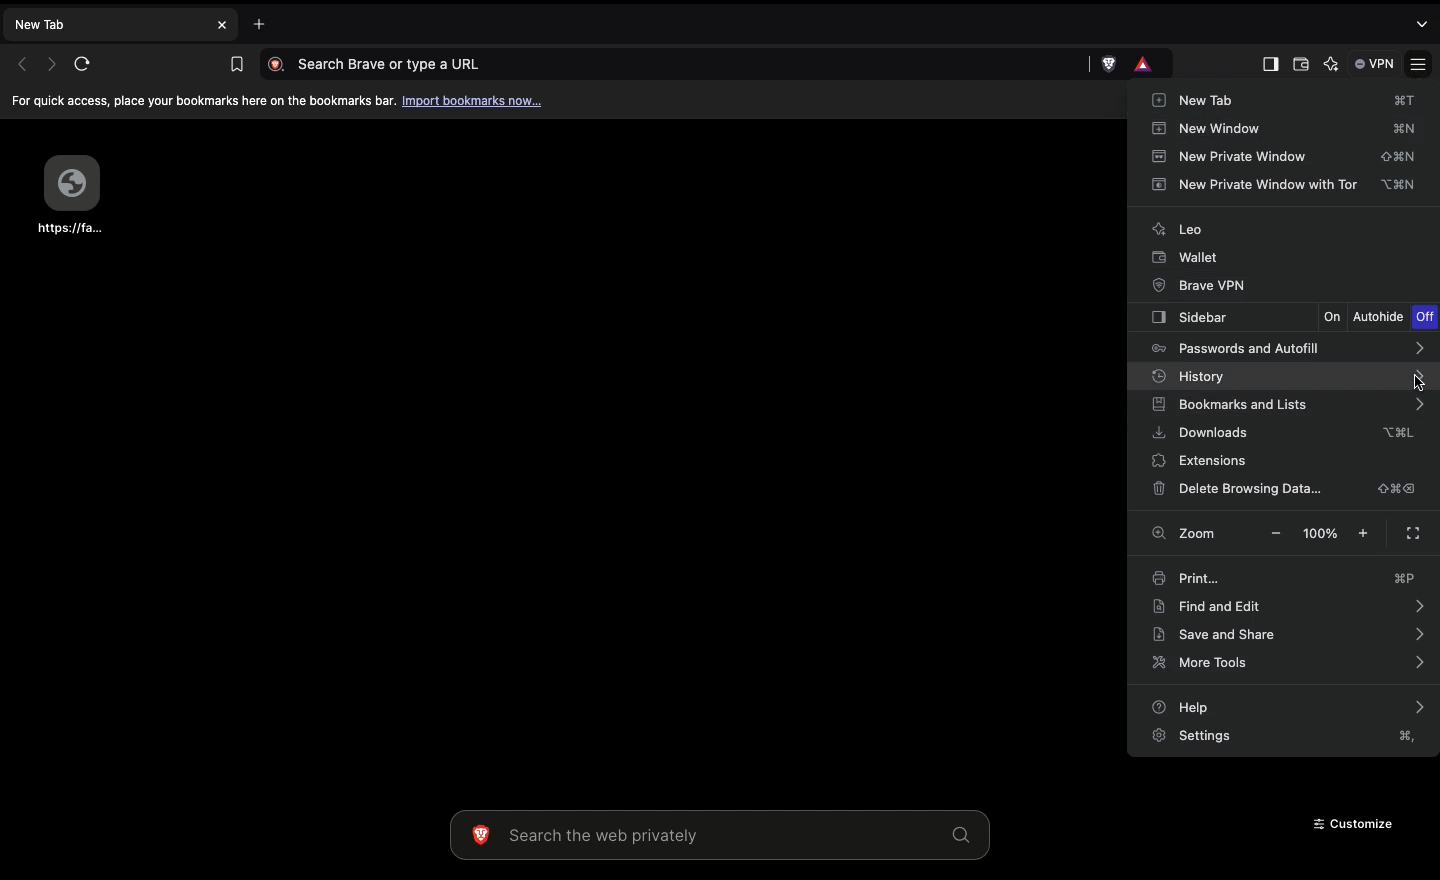 The image size is (1440, 880). I want to click on Delete browsing data, so click(1276, 489).